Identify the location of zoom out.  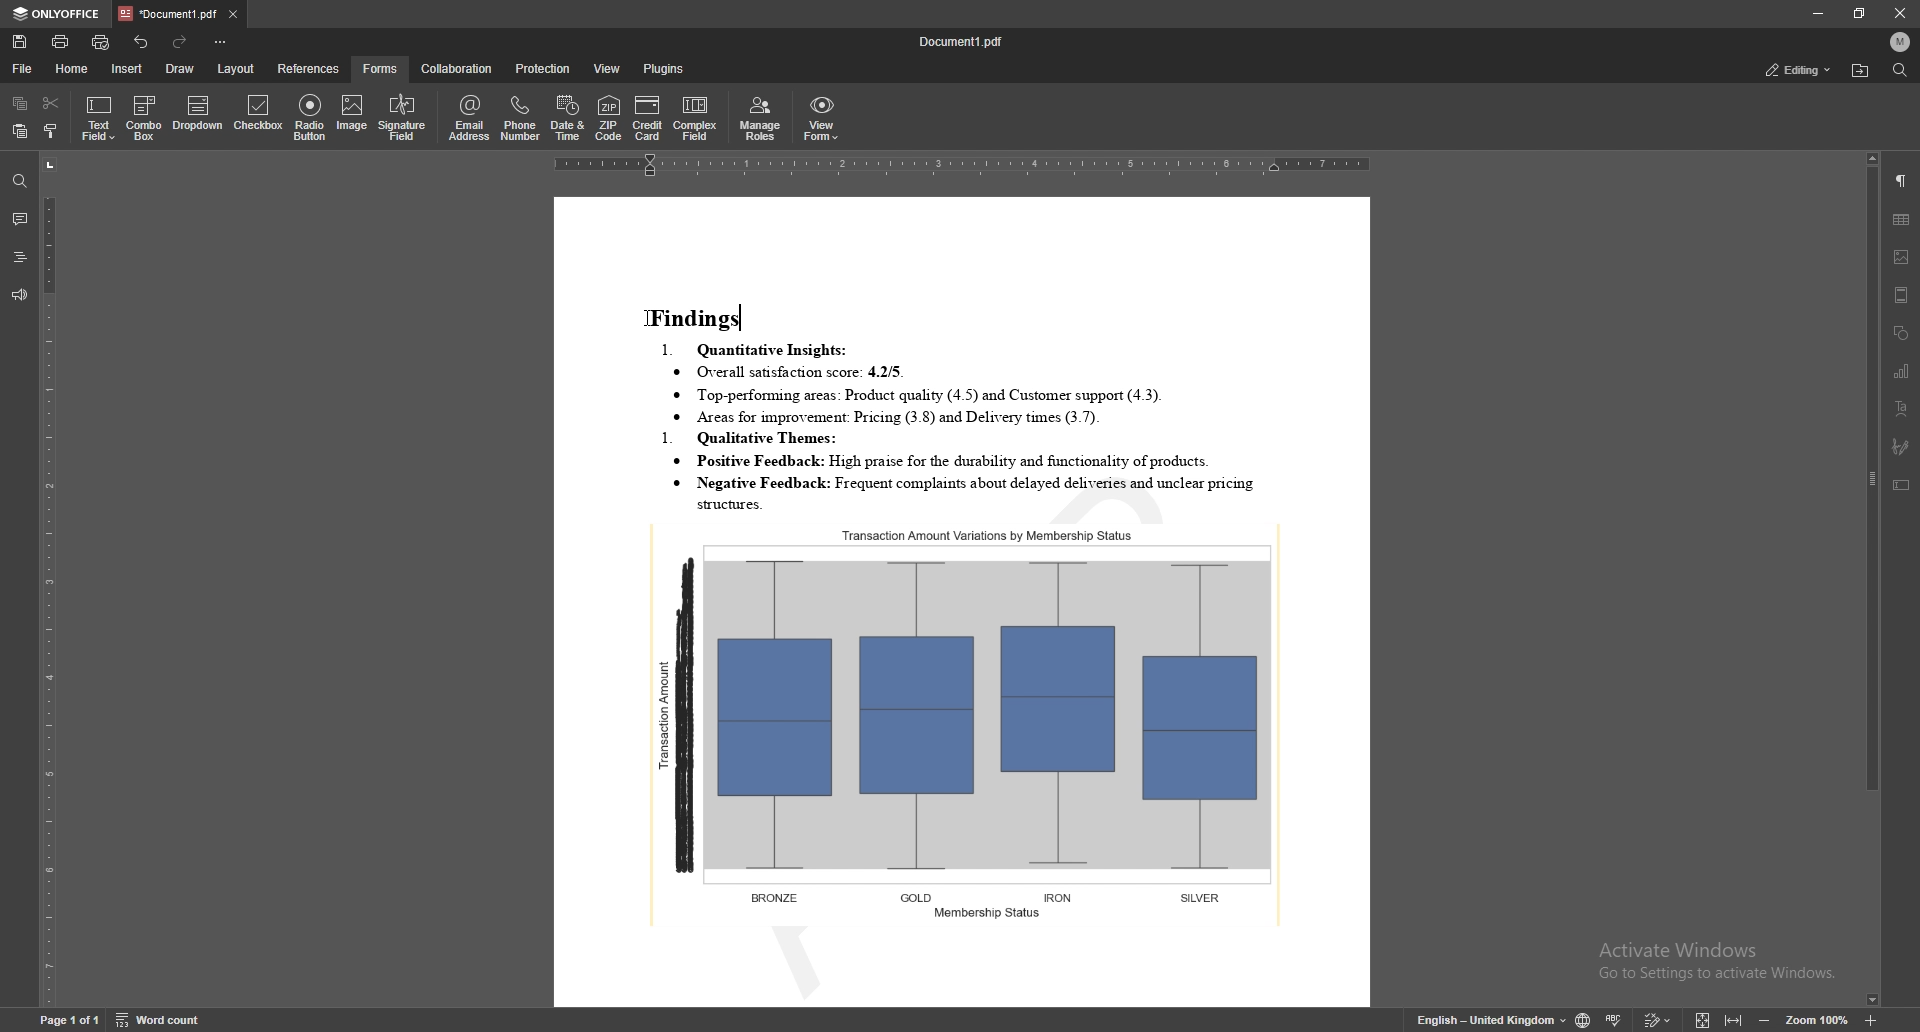
(1765, 1021).